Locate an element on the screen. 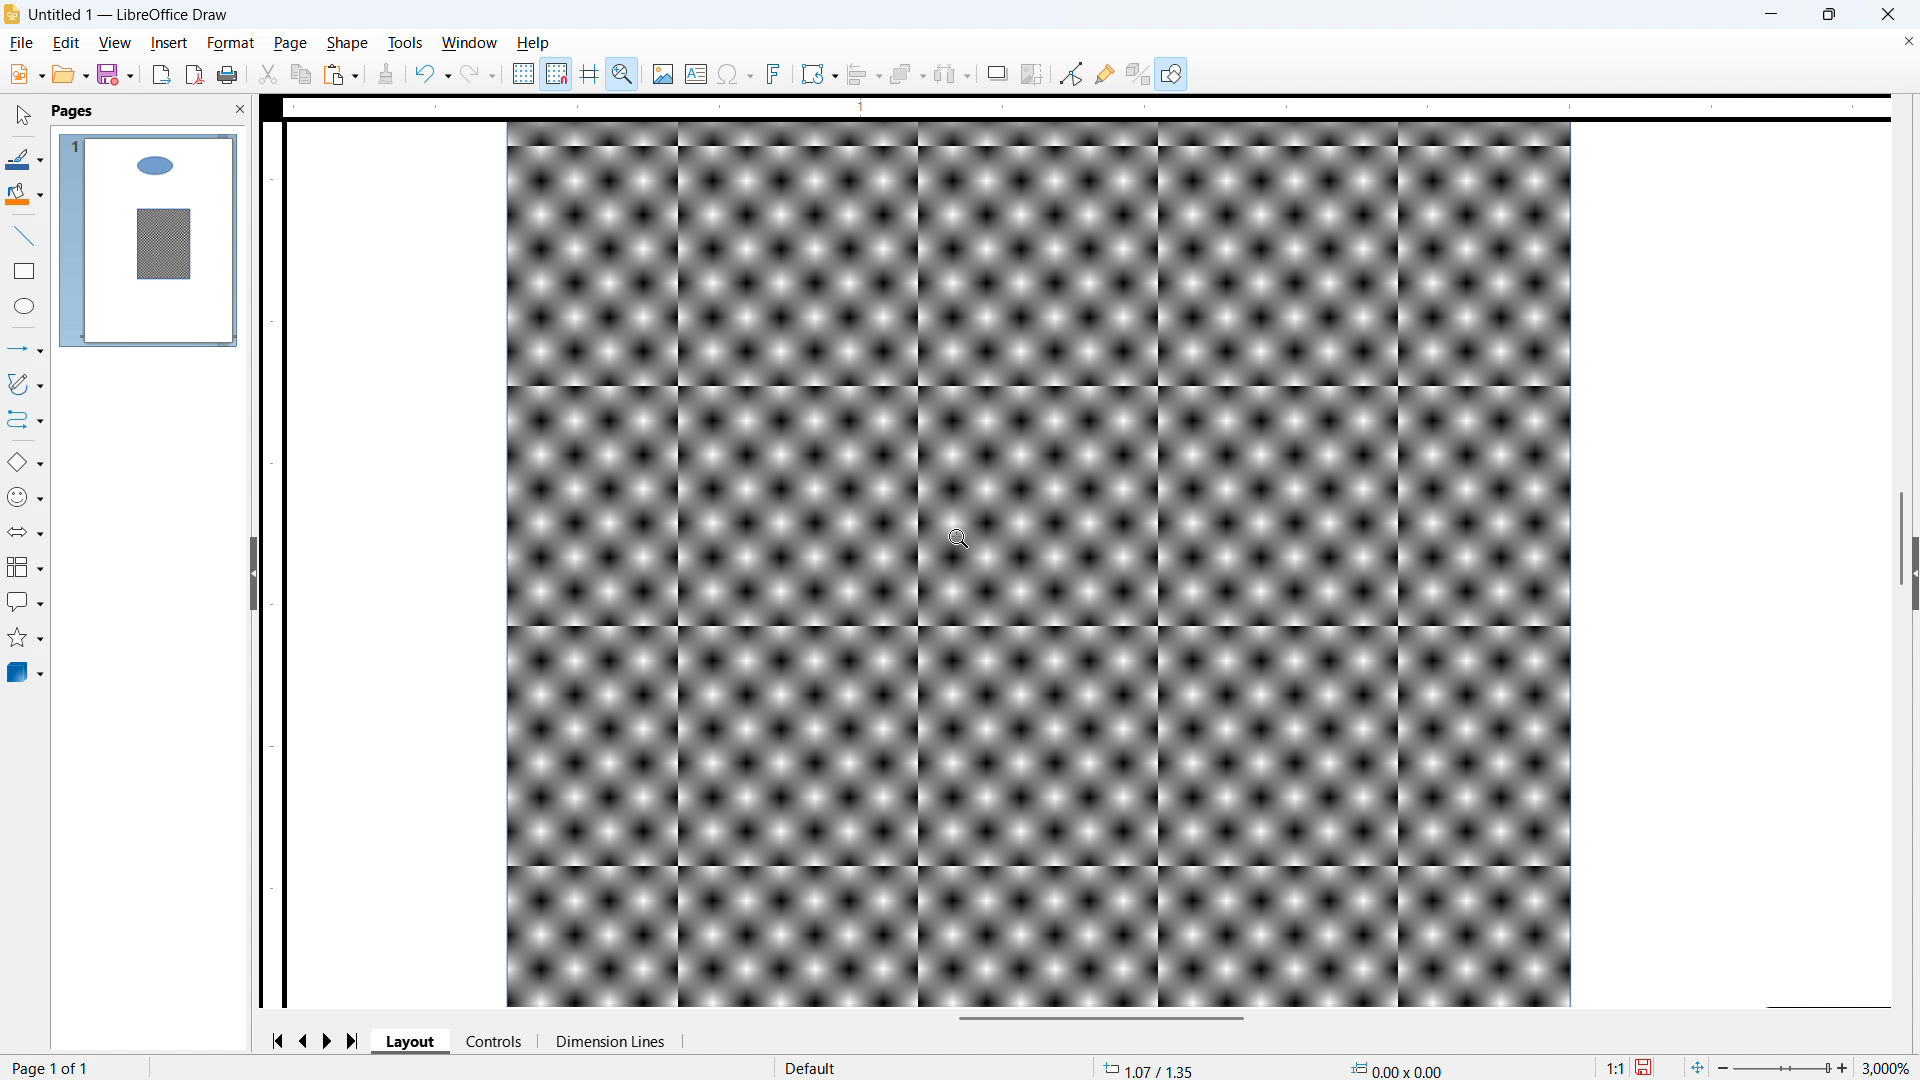 This screenshot has height=1080, width=1920. Go to last page  is located at coordinates (354, 1041).